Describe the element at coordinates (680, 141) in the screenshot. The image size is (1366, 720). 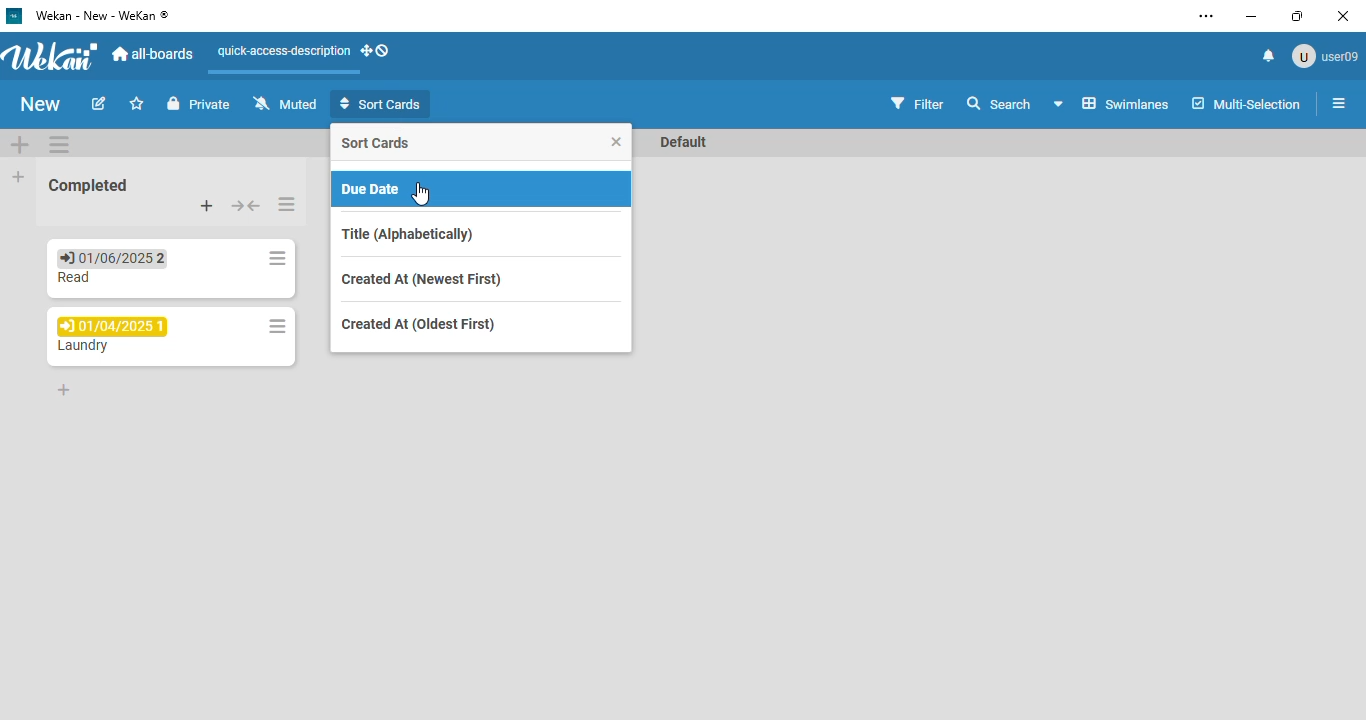
I see `Default` at that location.